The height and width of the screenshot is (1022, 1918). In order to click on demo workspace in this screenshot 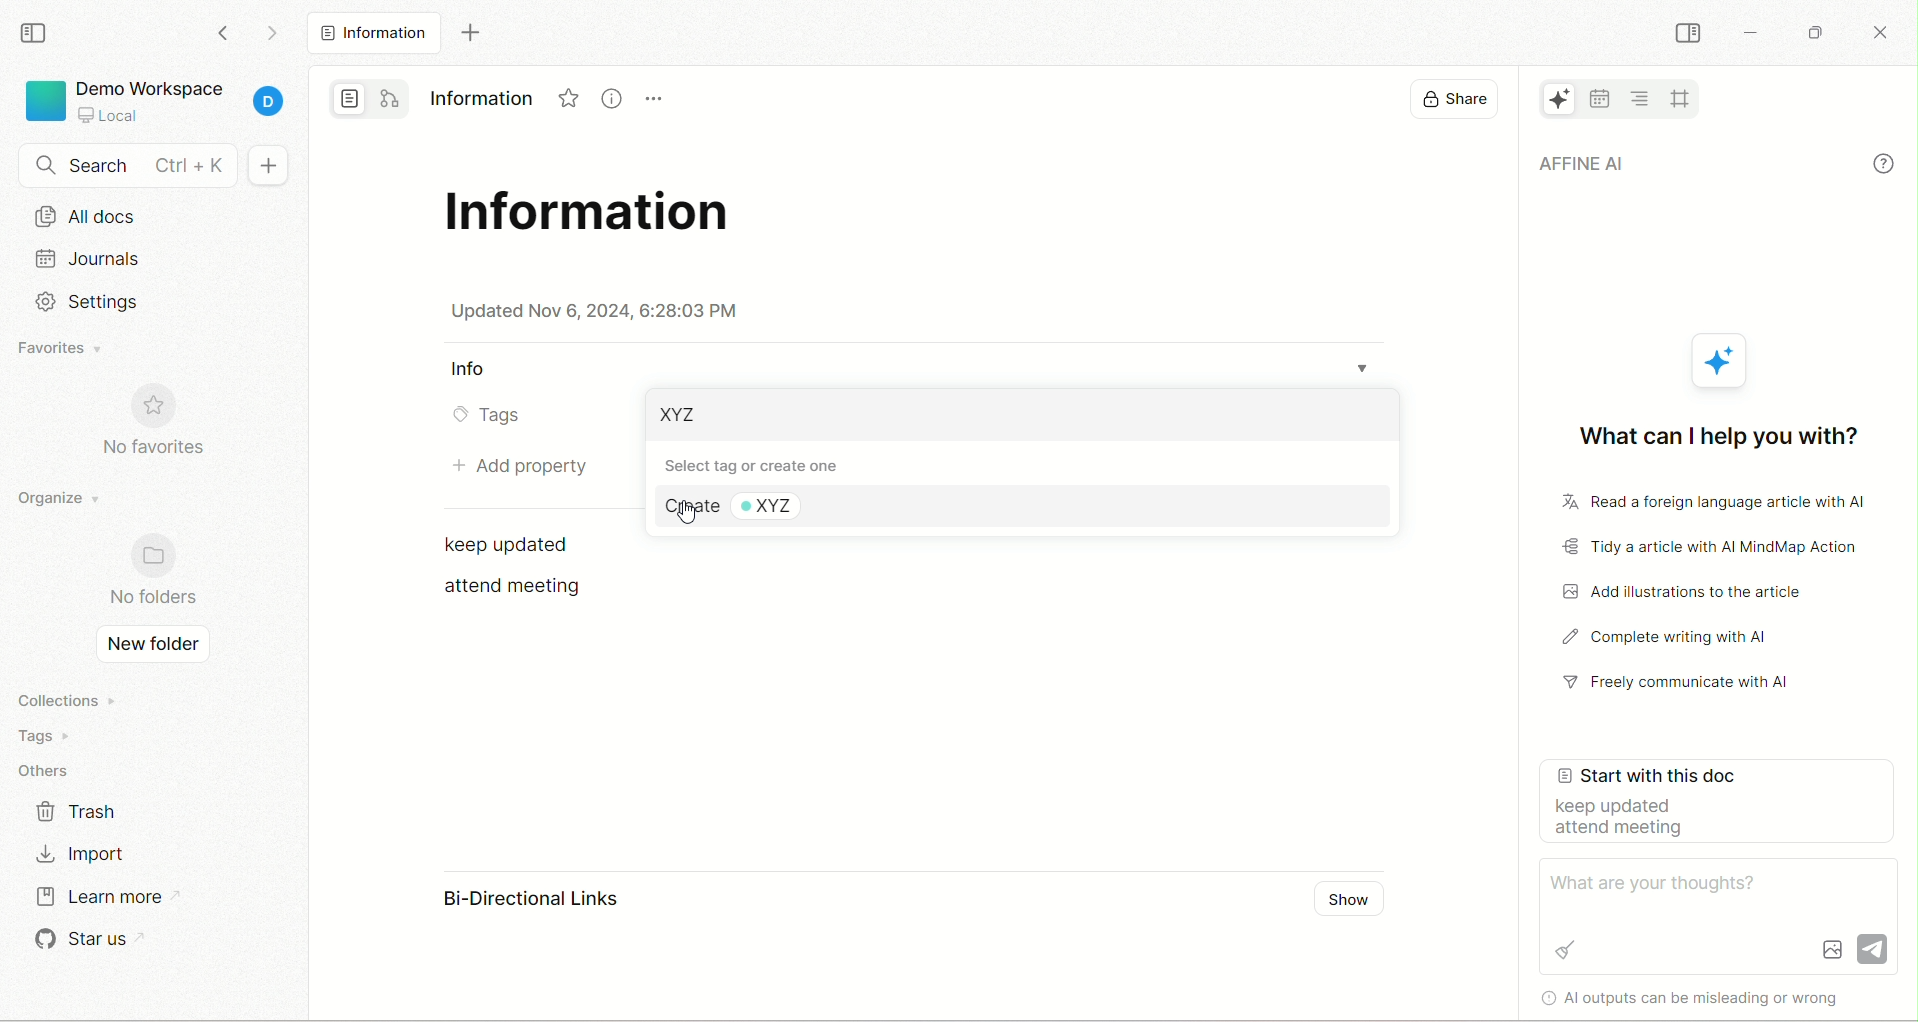, I will do `click(149, 85)`.